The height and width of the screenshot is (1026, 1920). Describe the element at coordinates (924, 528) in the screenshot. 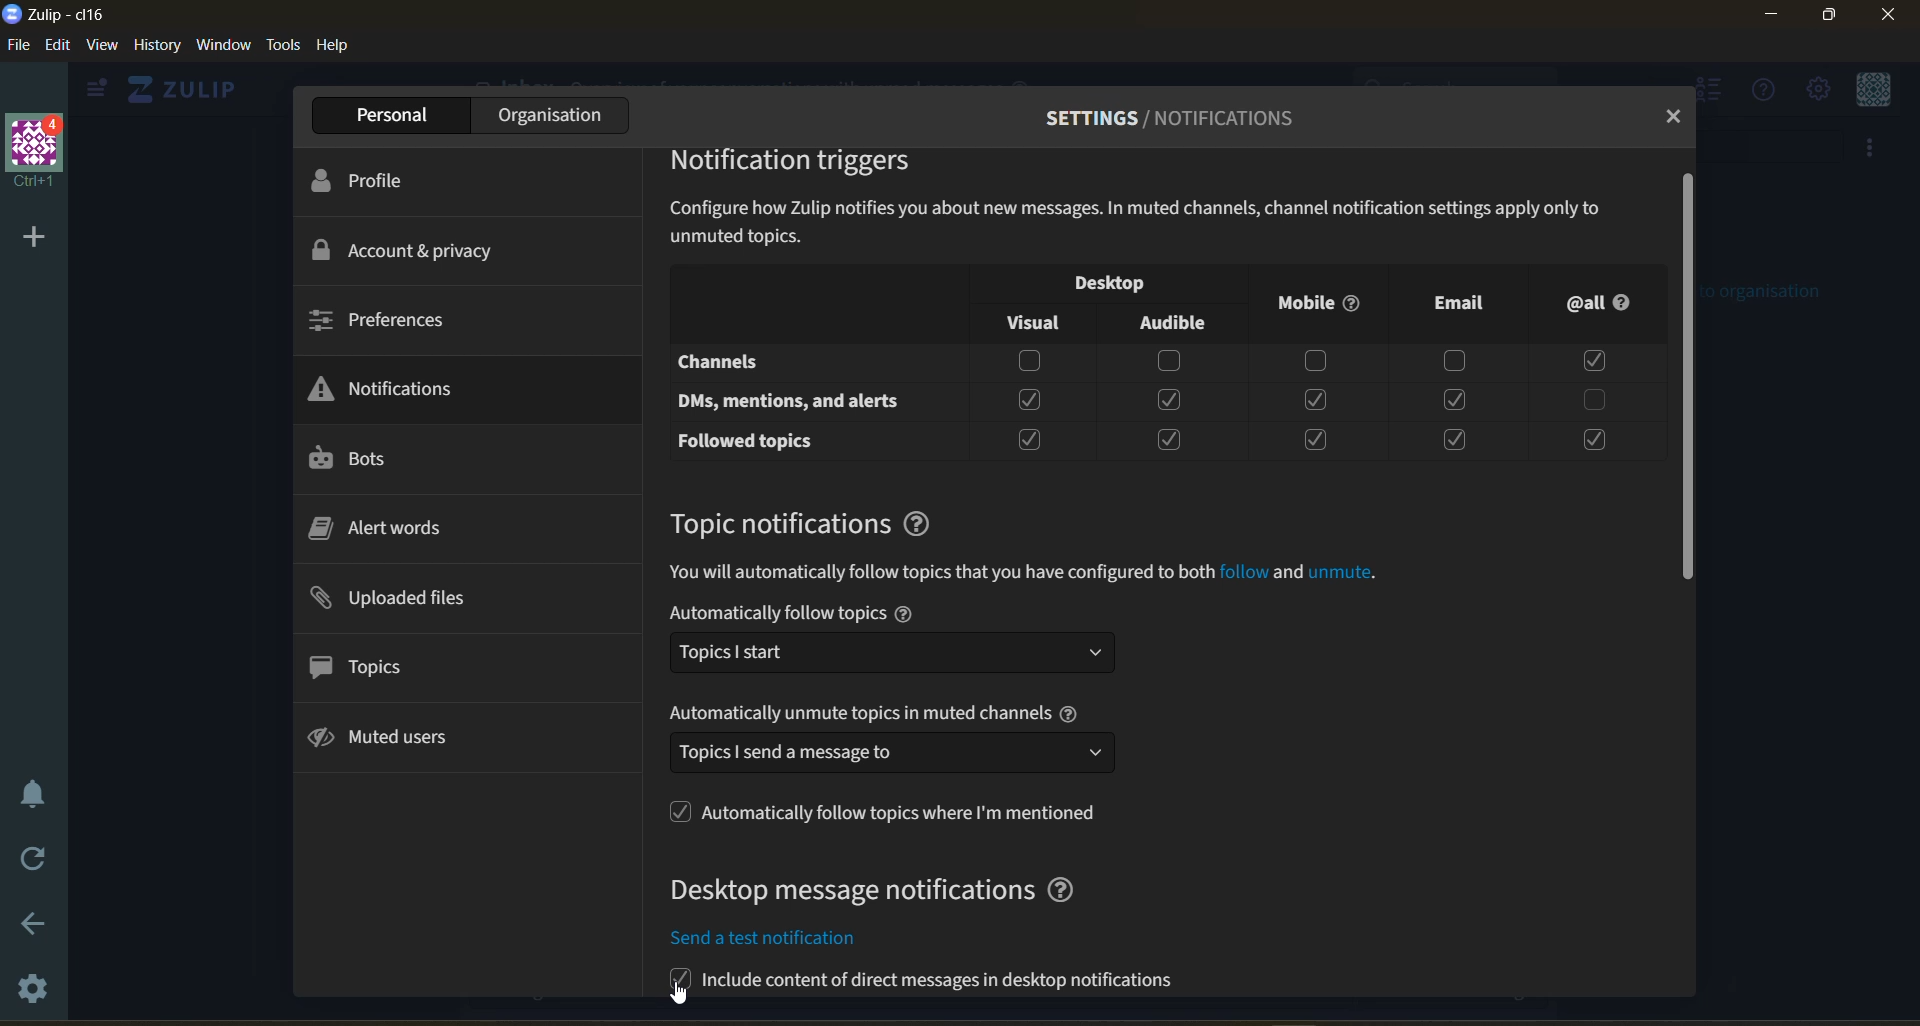

I see `question mark logo` at that location.